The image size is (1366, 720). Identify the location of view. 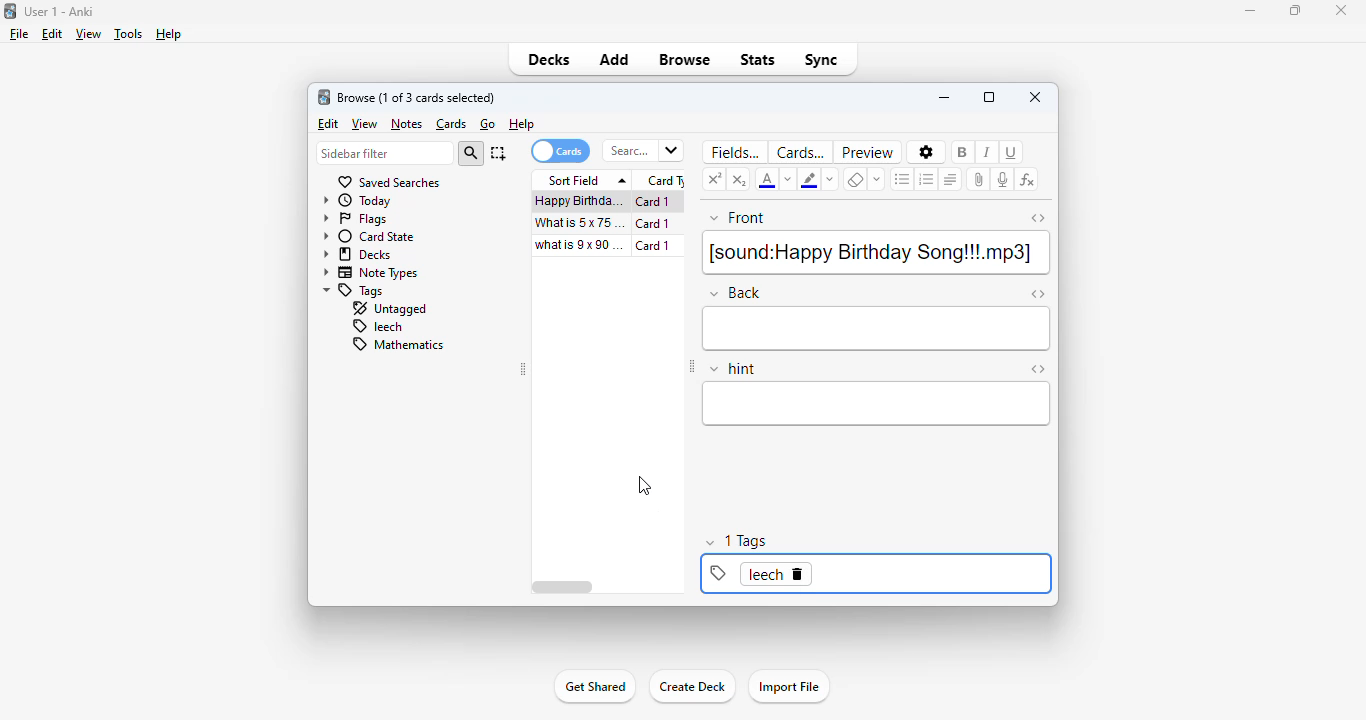
(365, 124).